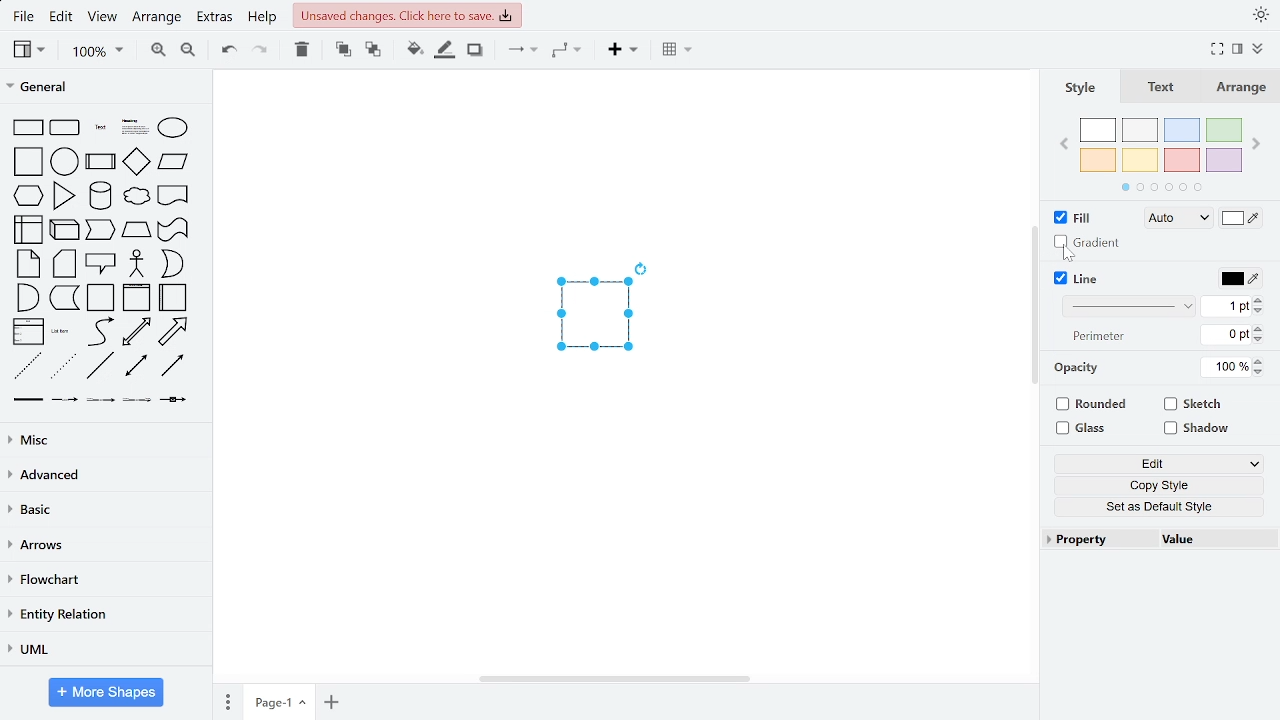  I want to click on view, so click(103, 17).